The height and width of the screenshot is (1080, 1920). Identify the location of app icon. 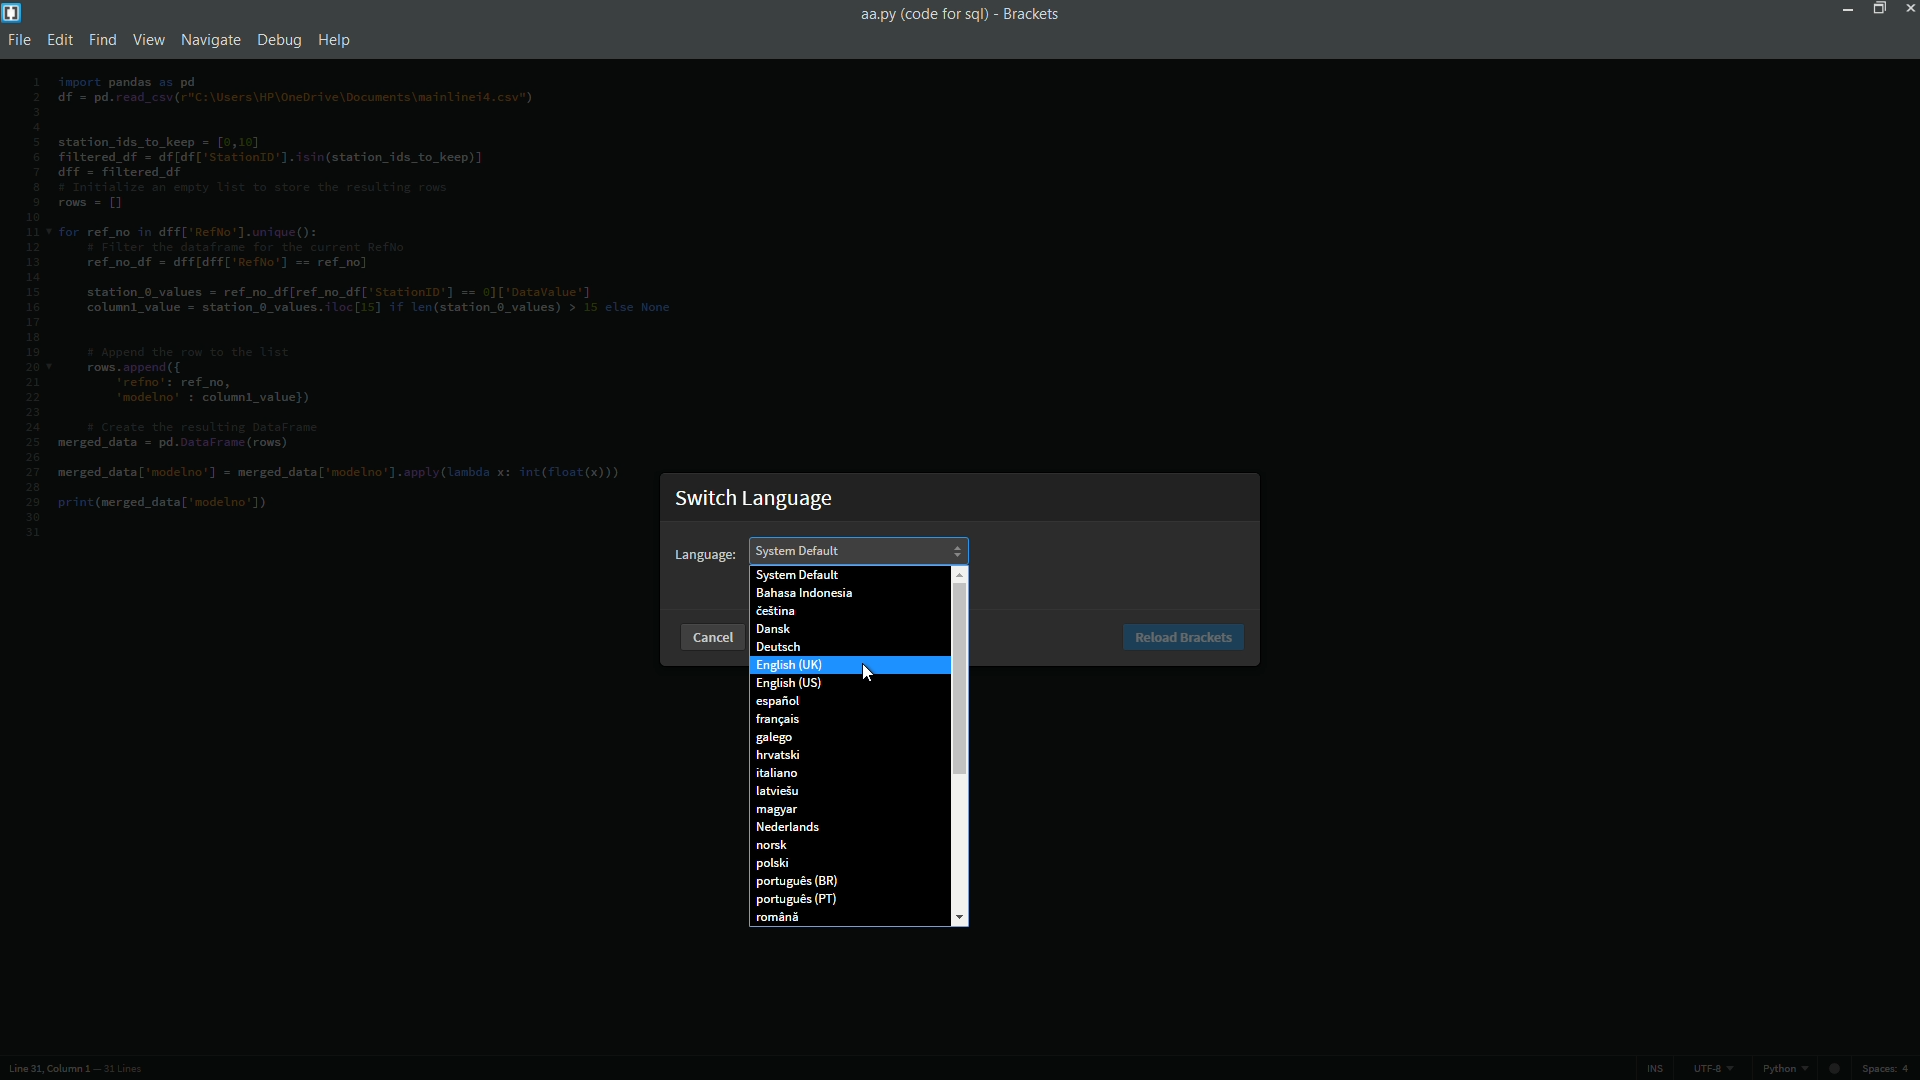
(12, 12).